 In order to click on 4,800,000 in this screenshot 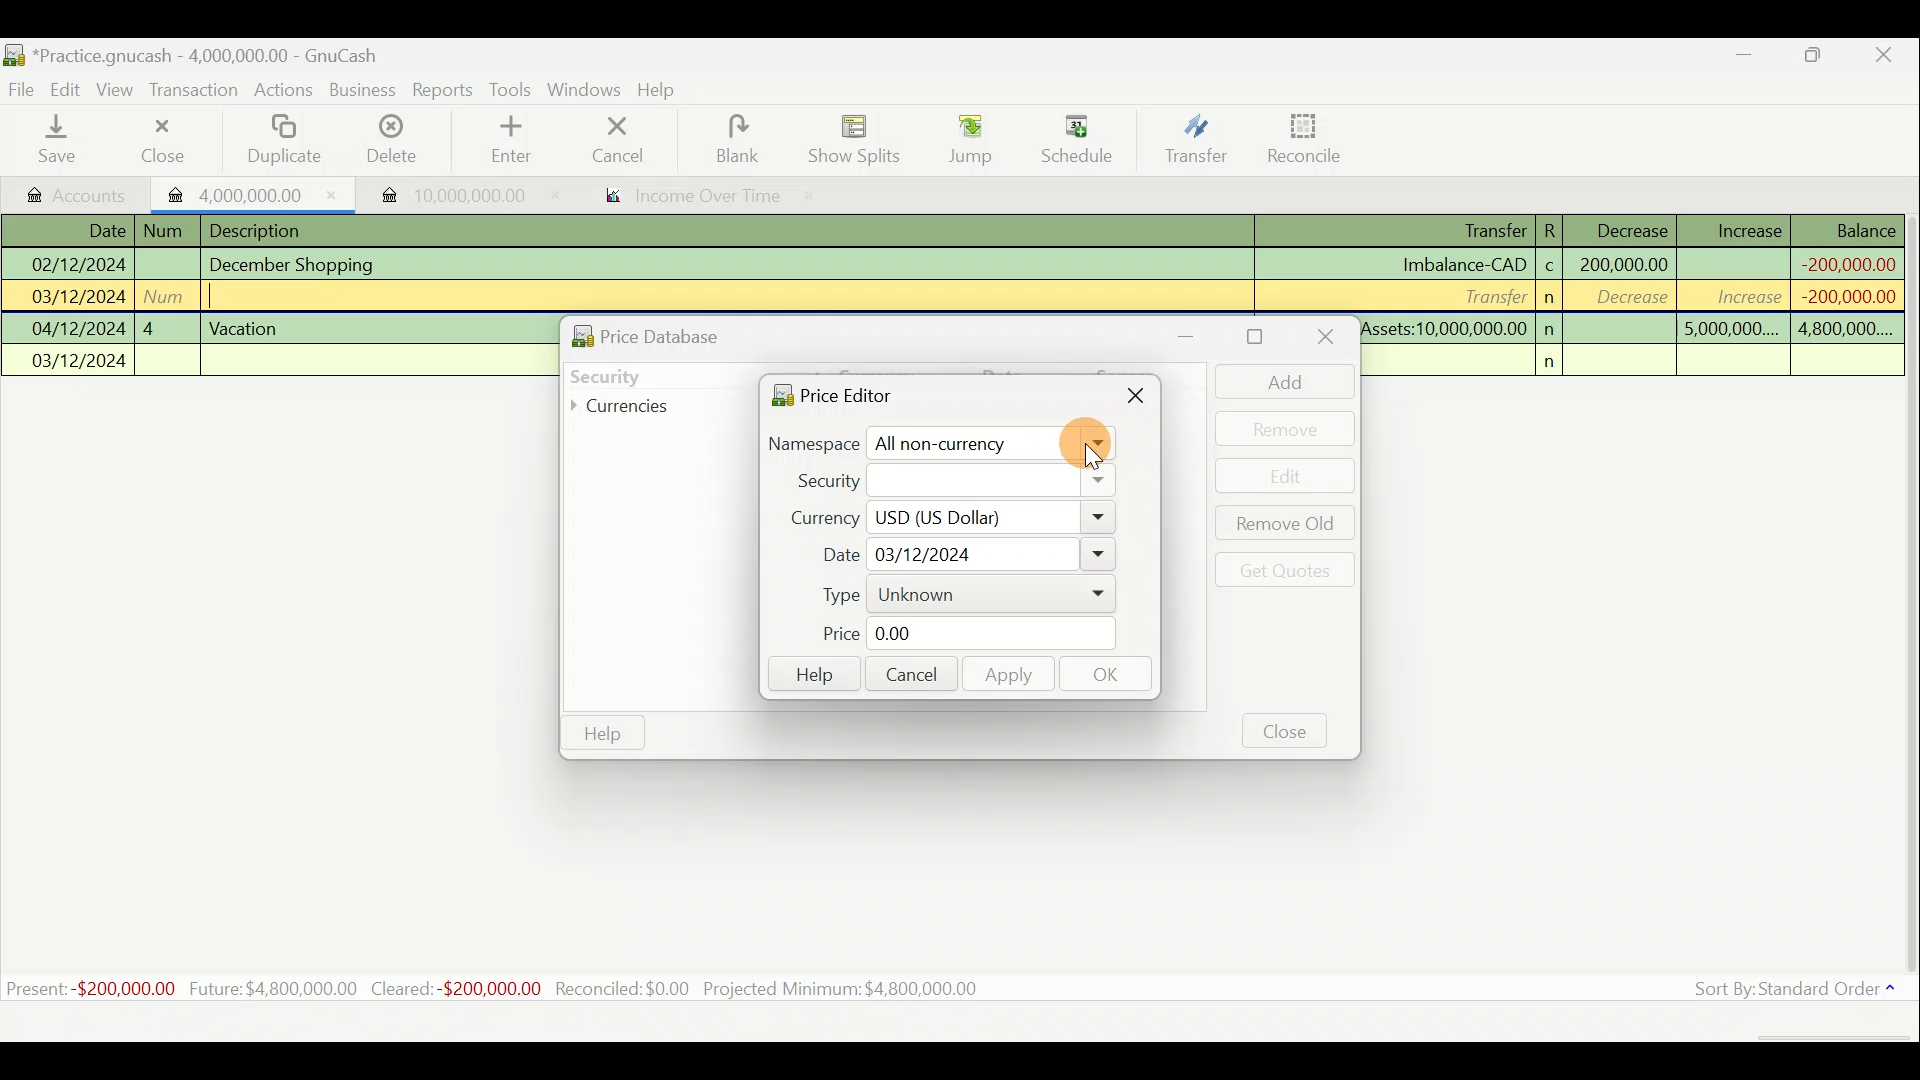, I will do `click(1843, 330)`.